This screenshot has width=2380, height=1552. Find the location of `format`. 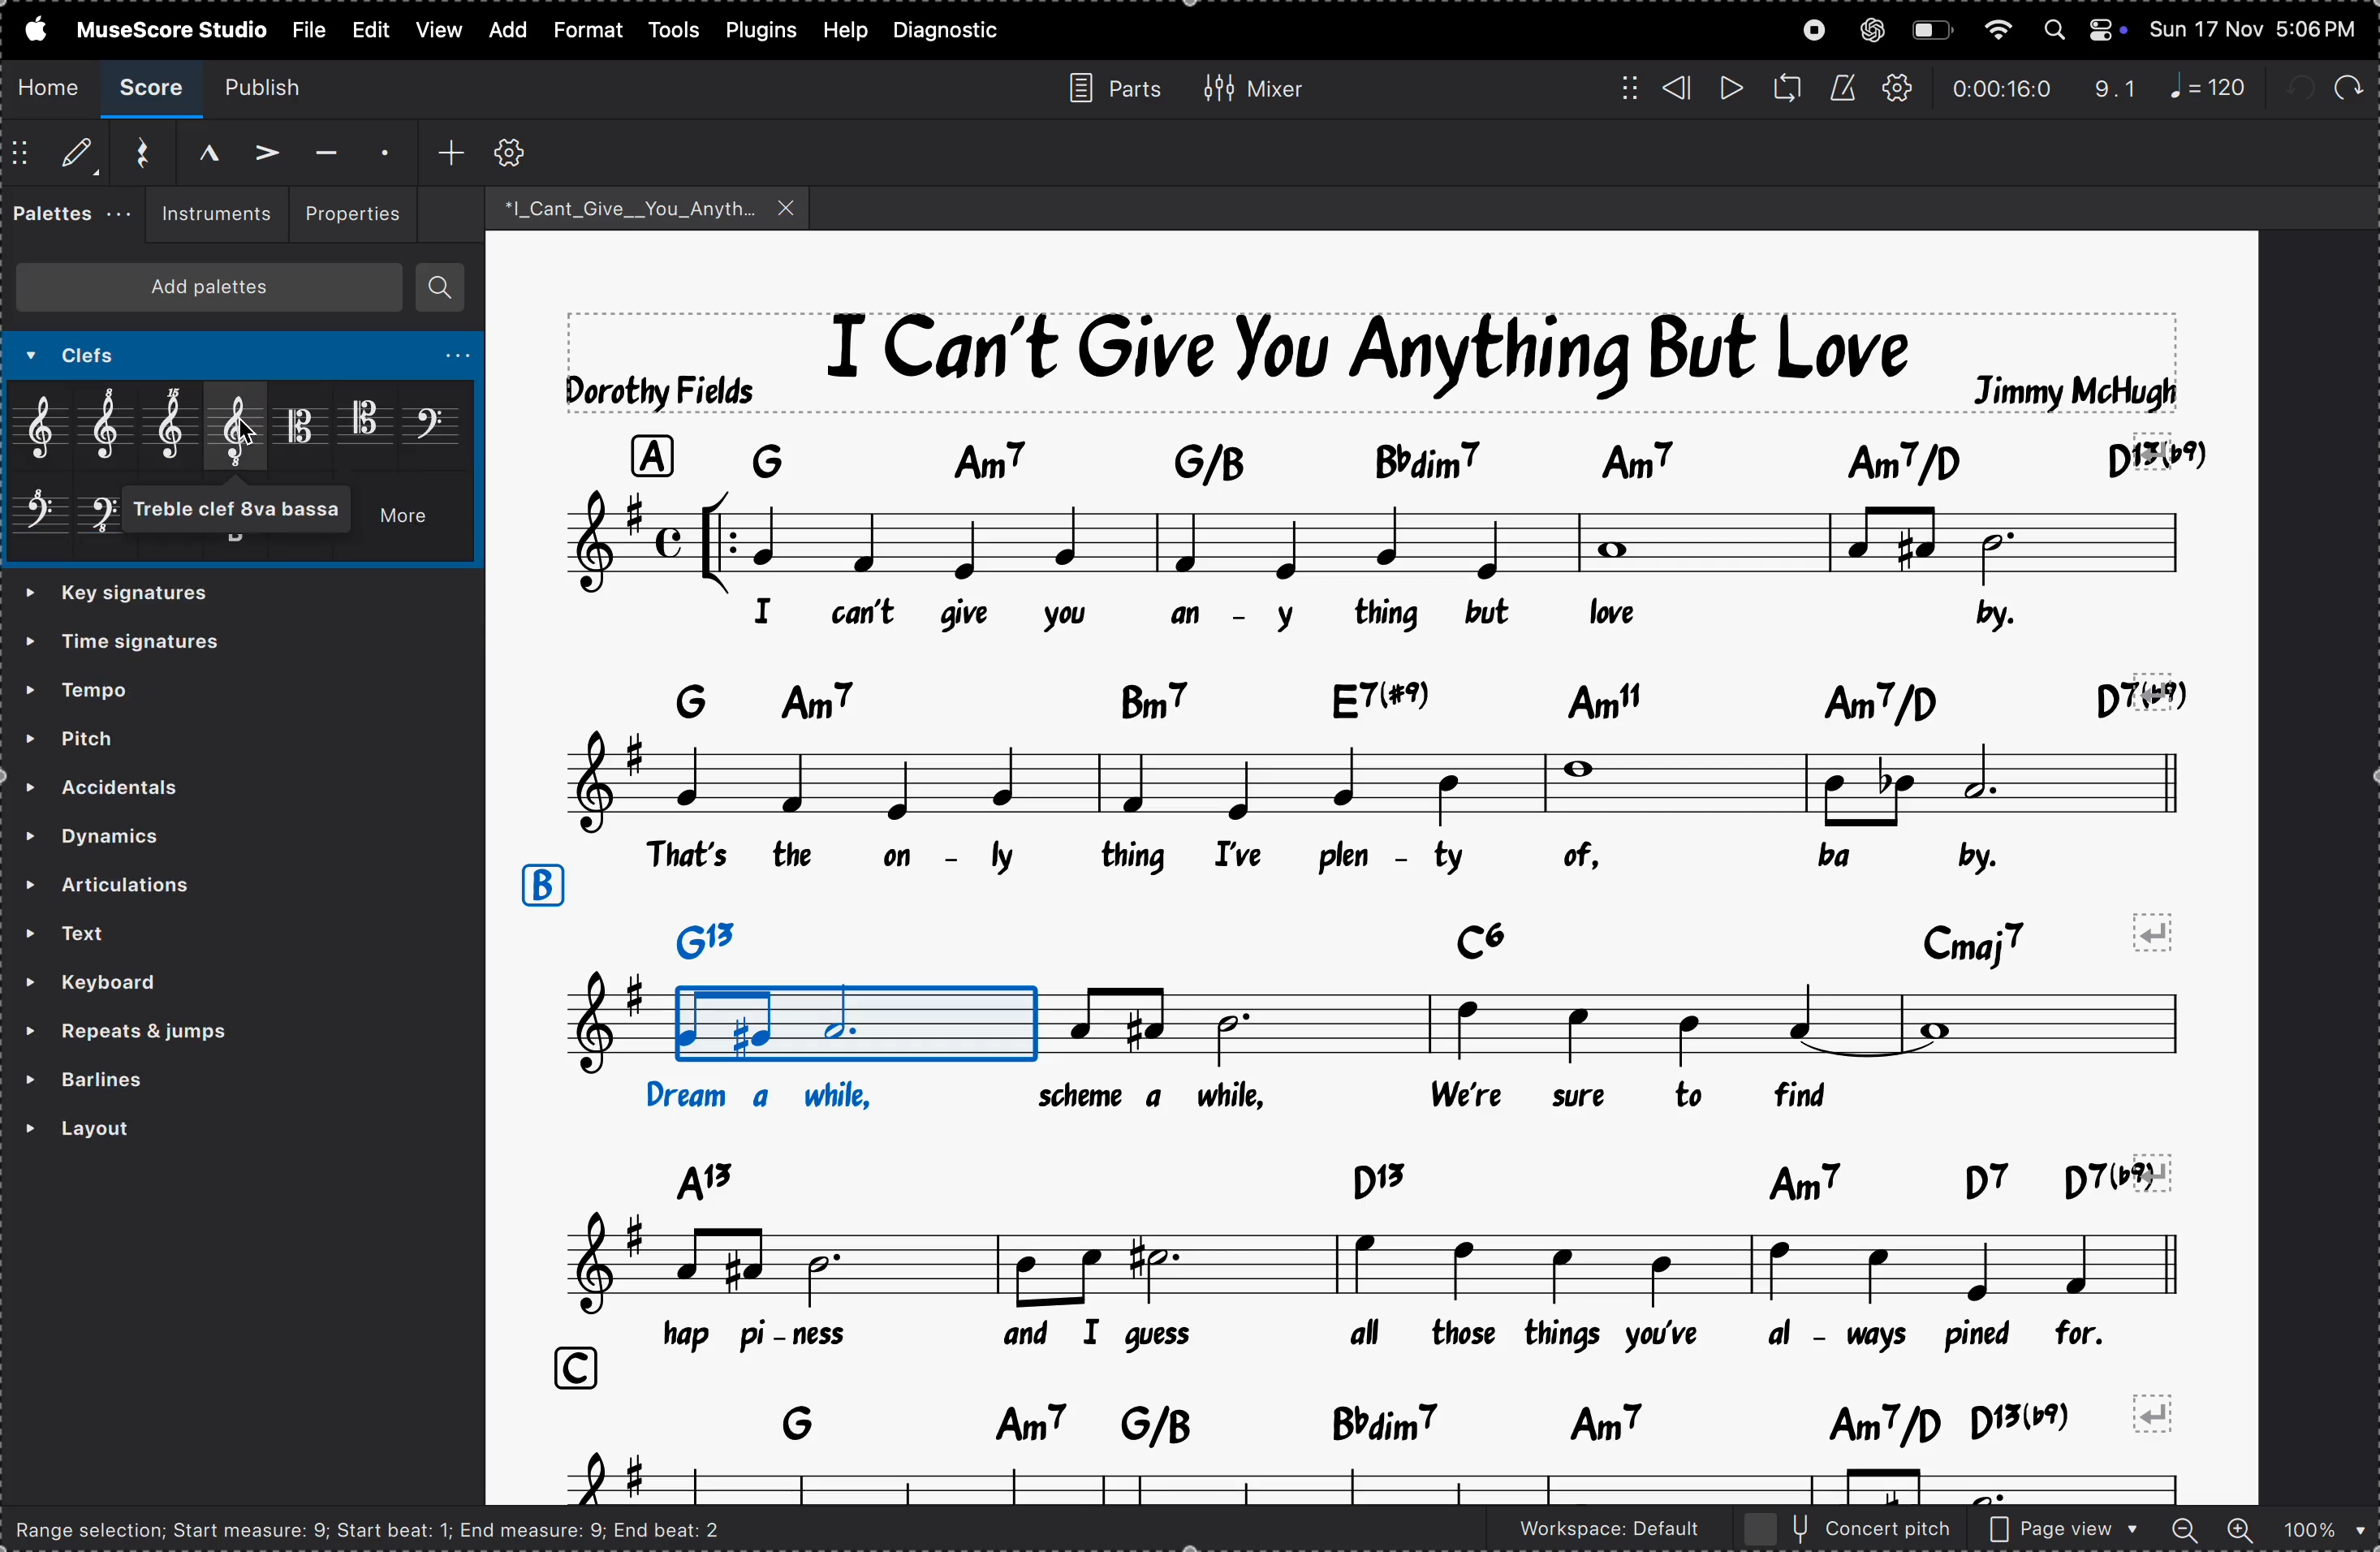

format is located at coordinates (585, 31).